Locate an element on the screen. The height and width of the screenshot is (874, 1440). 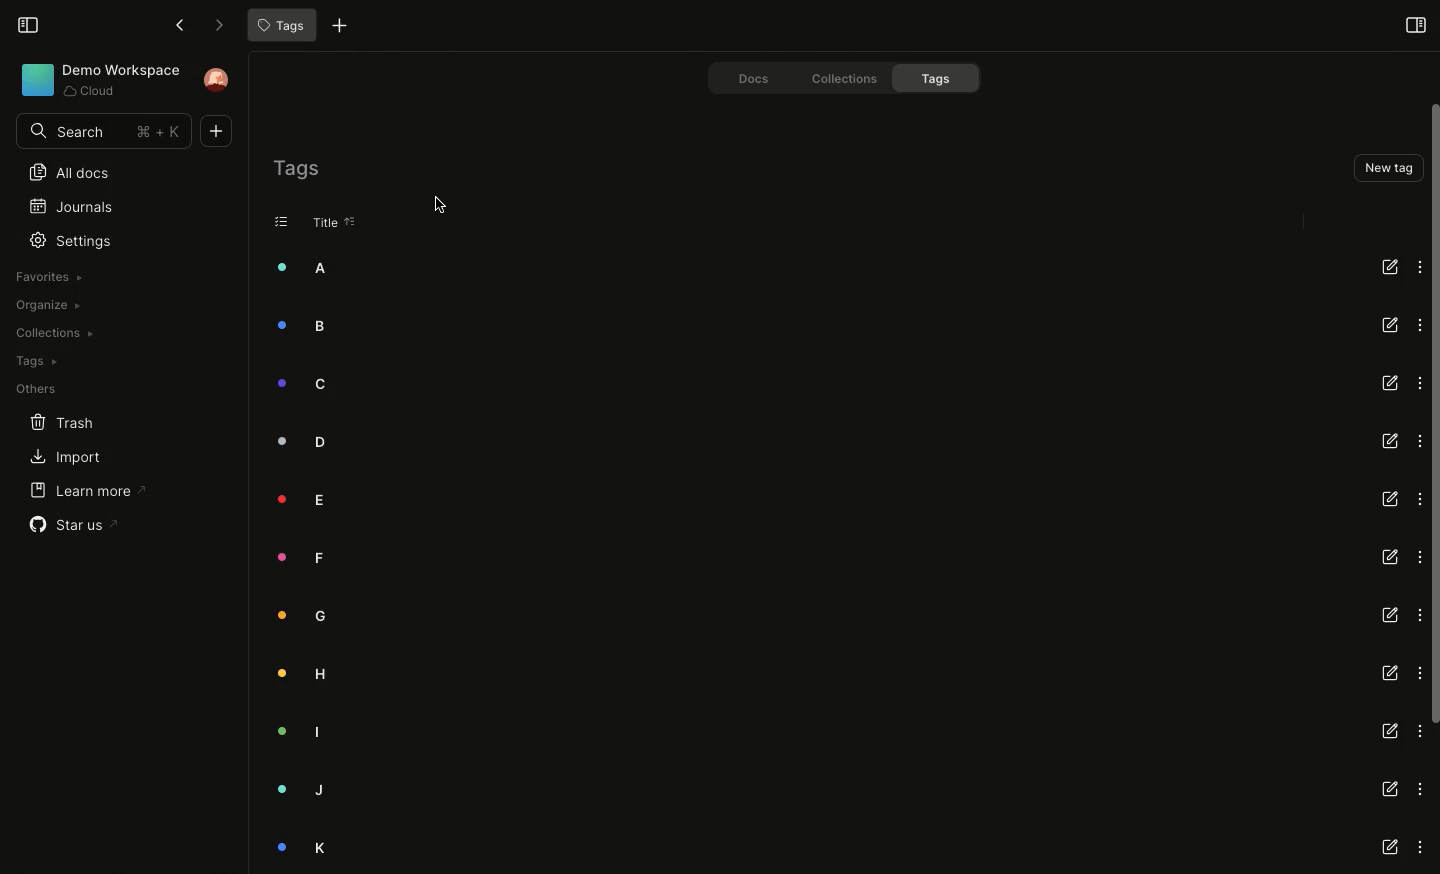
Rename is located at coordinates (1388, 731).